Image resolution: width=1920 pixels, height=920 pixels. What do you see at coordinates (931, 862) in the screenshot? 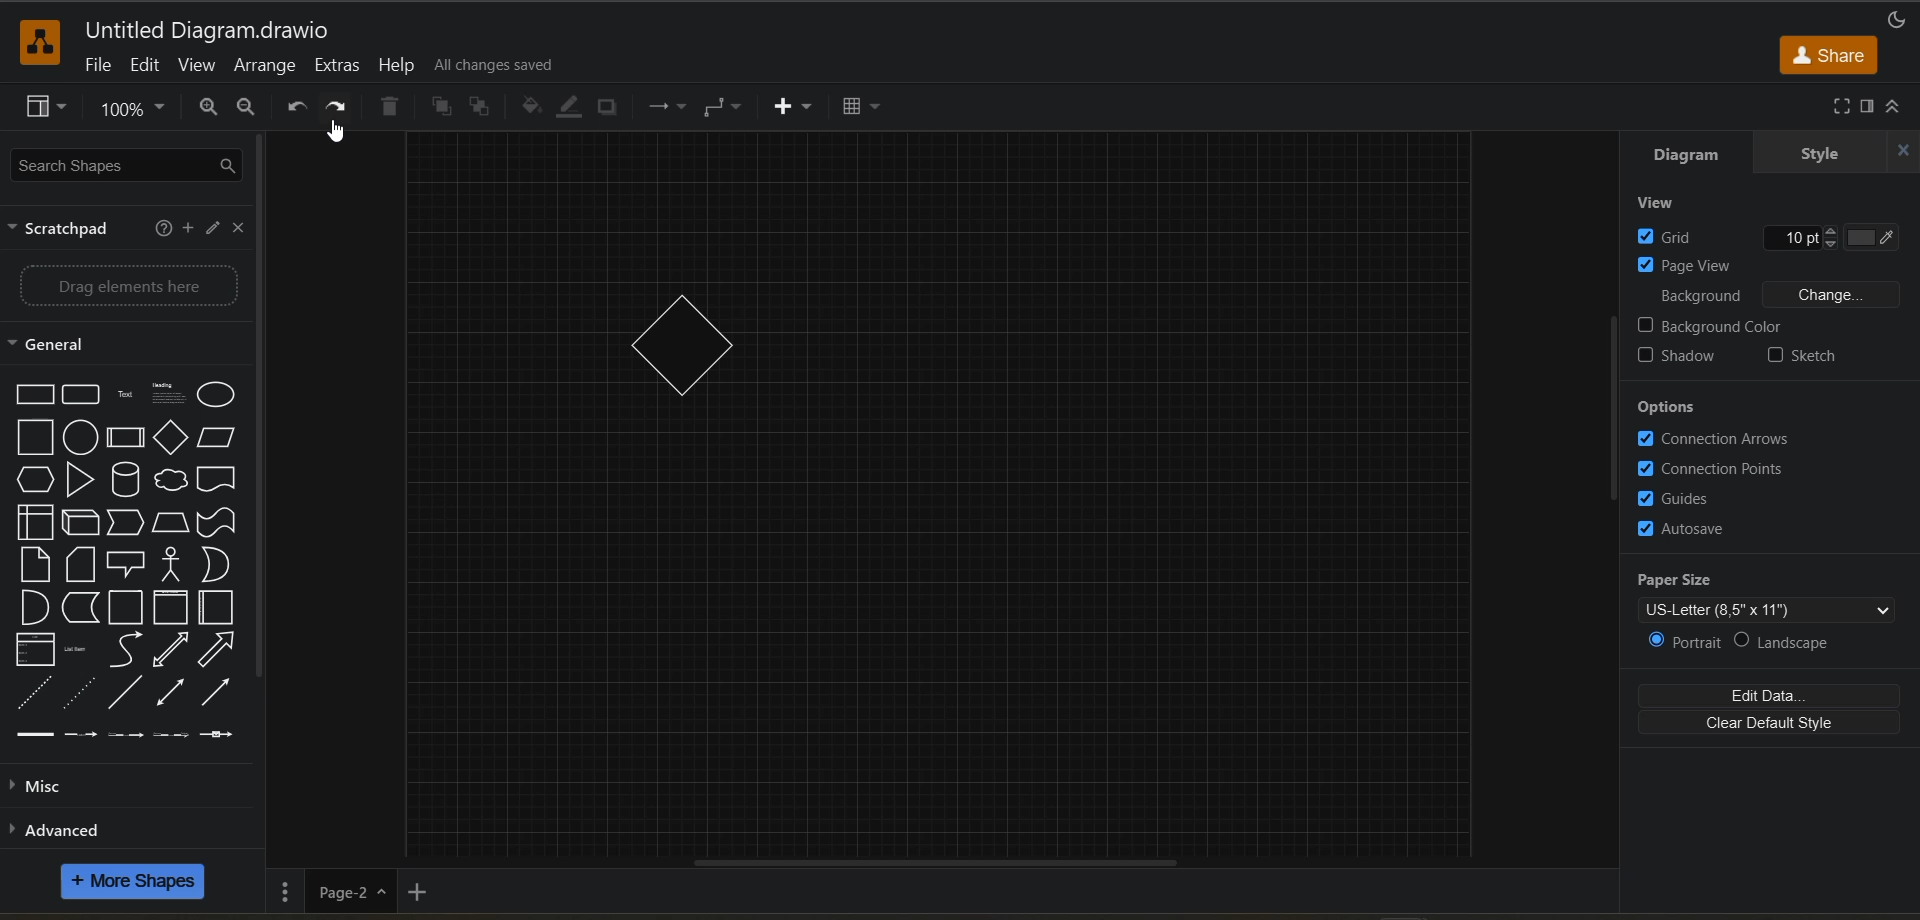
I see `horizontal scroll bar` at bounding box center [931, 862].